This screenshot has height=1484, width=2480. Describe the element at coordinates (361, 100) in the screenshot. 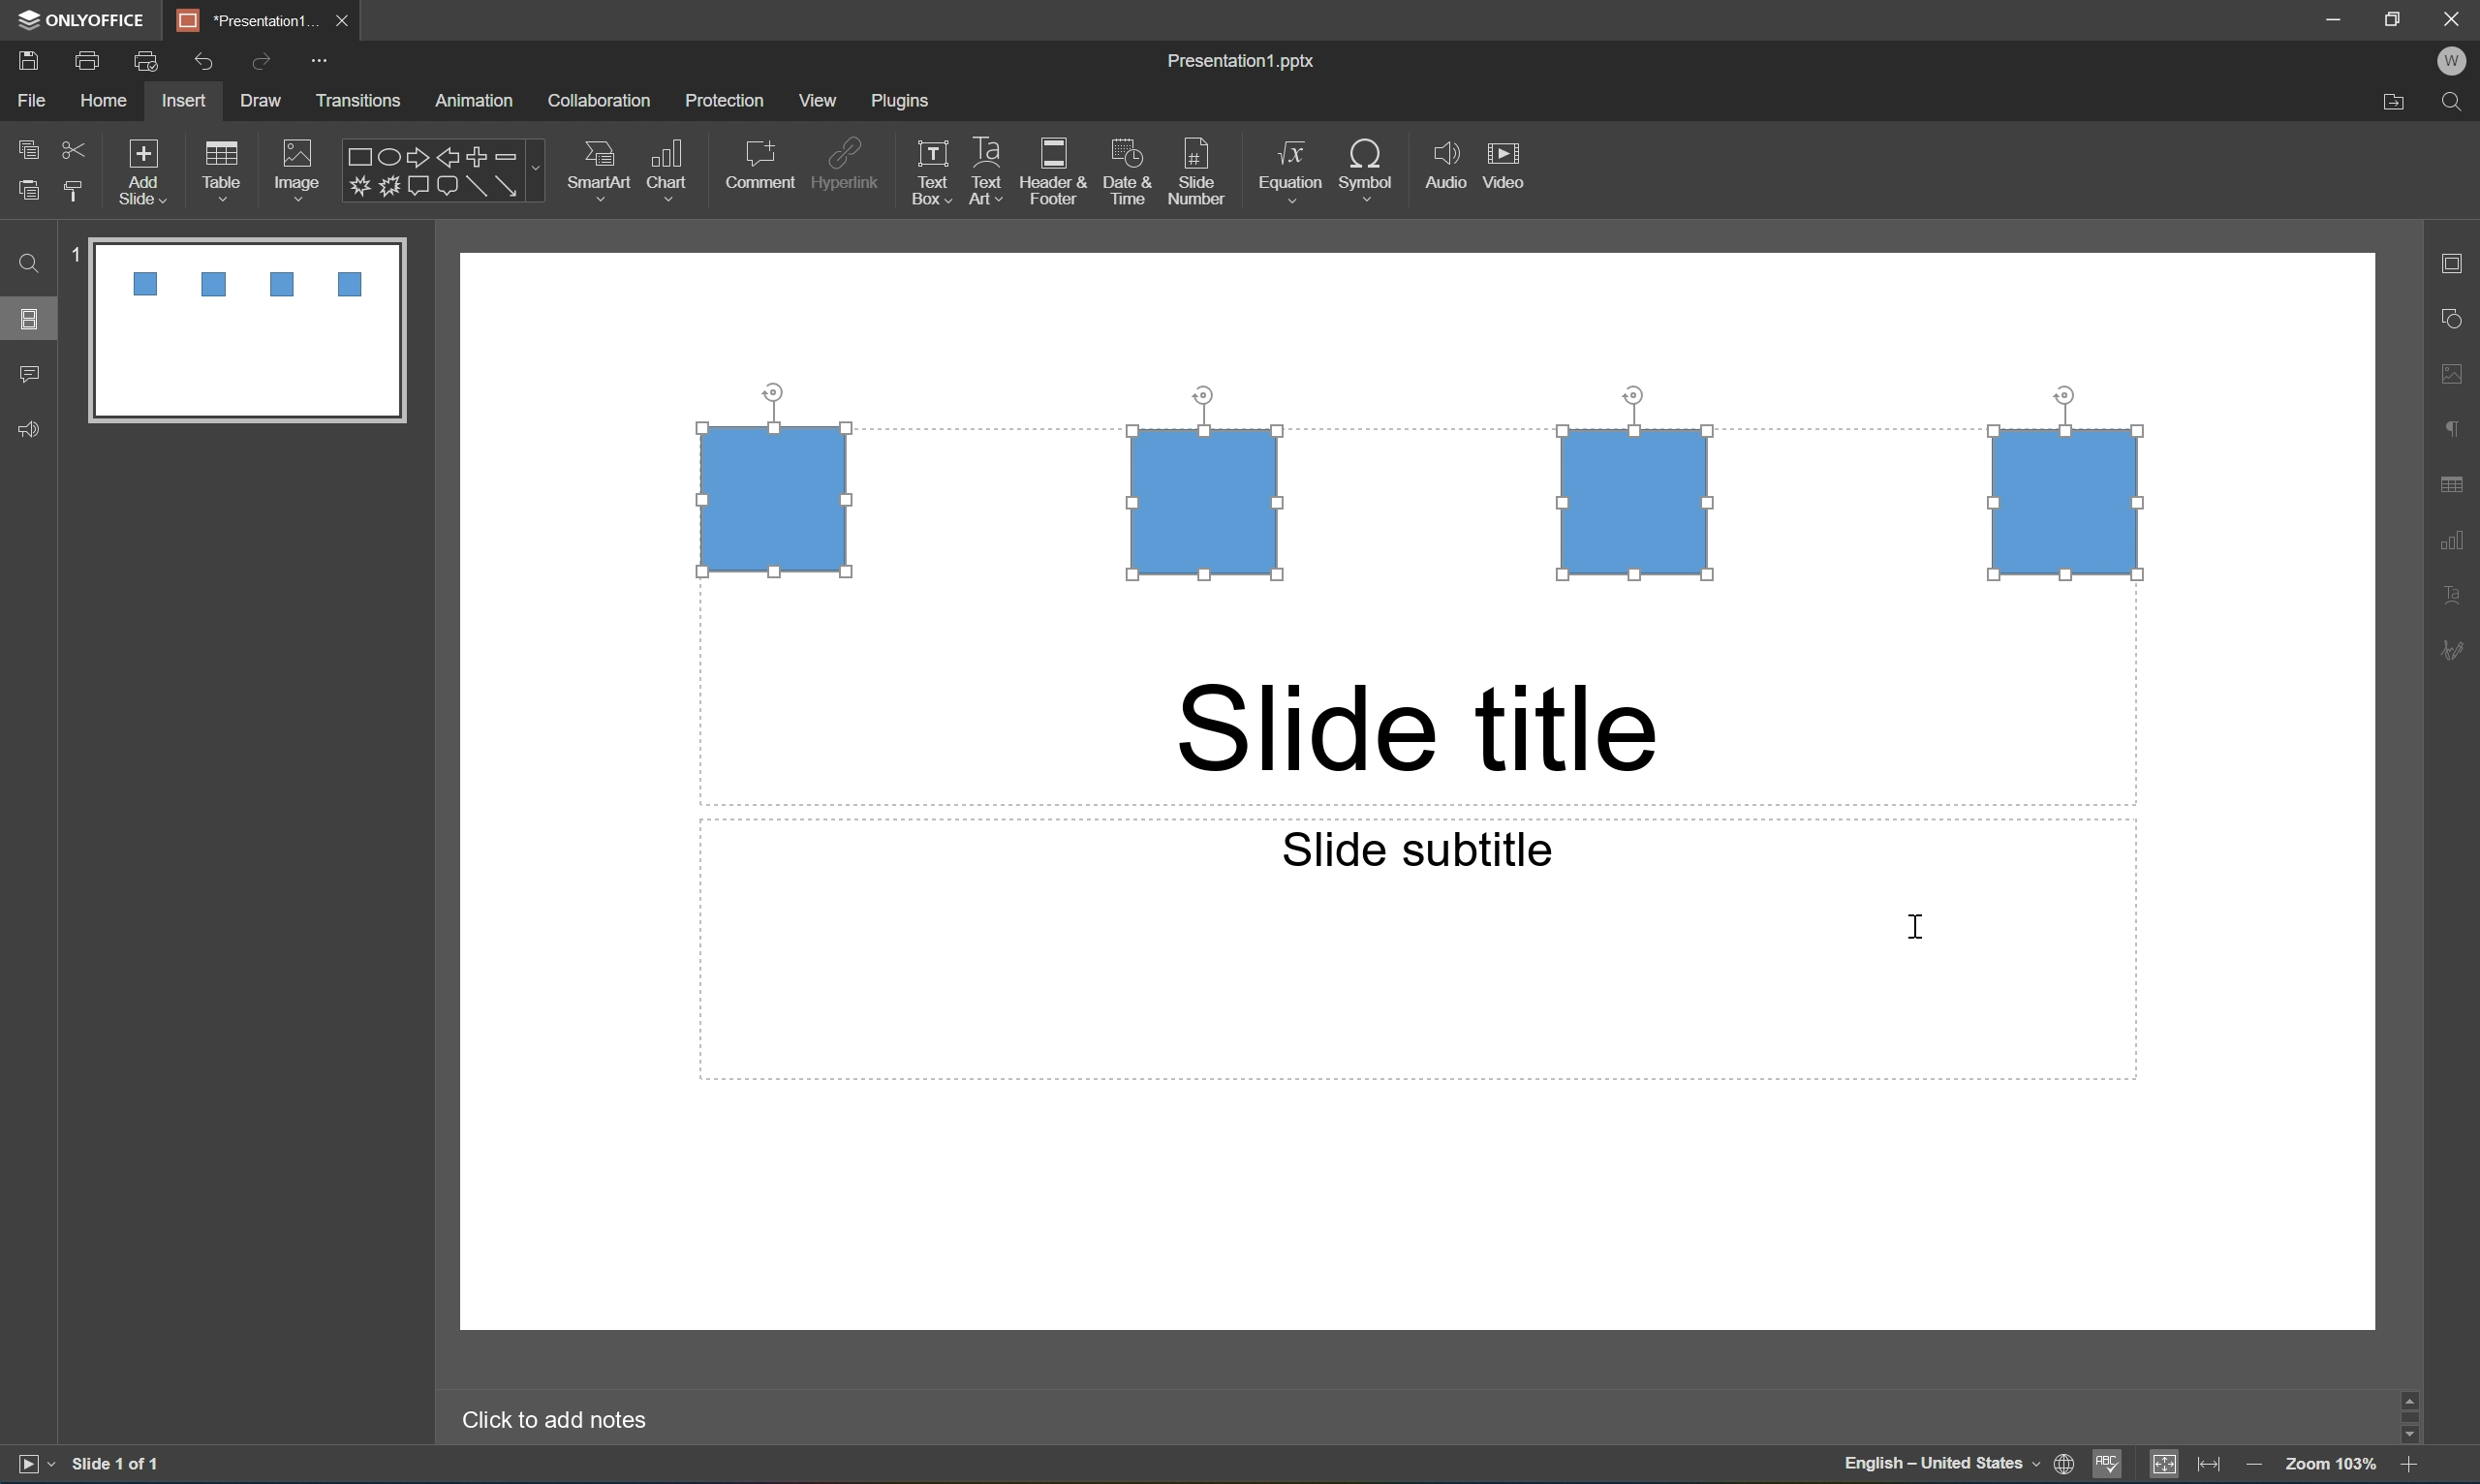

I see `transitions` at that location.